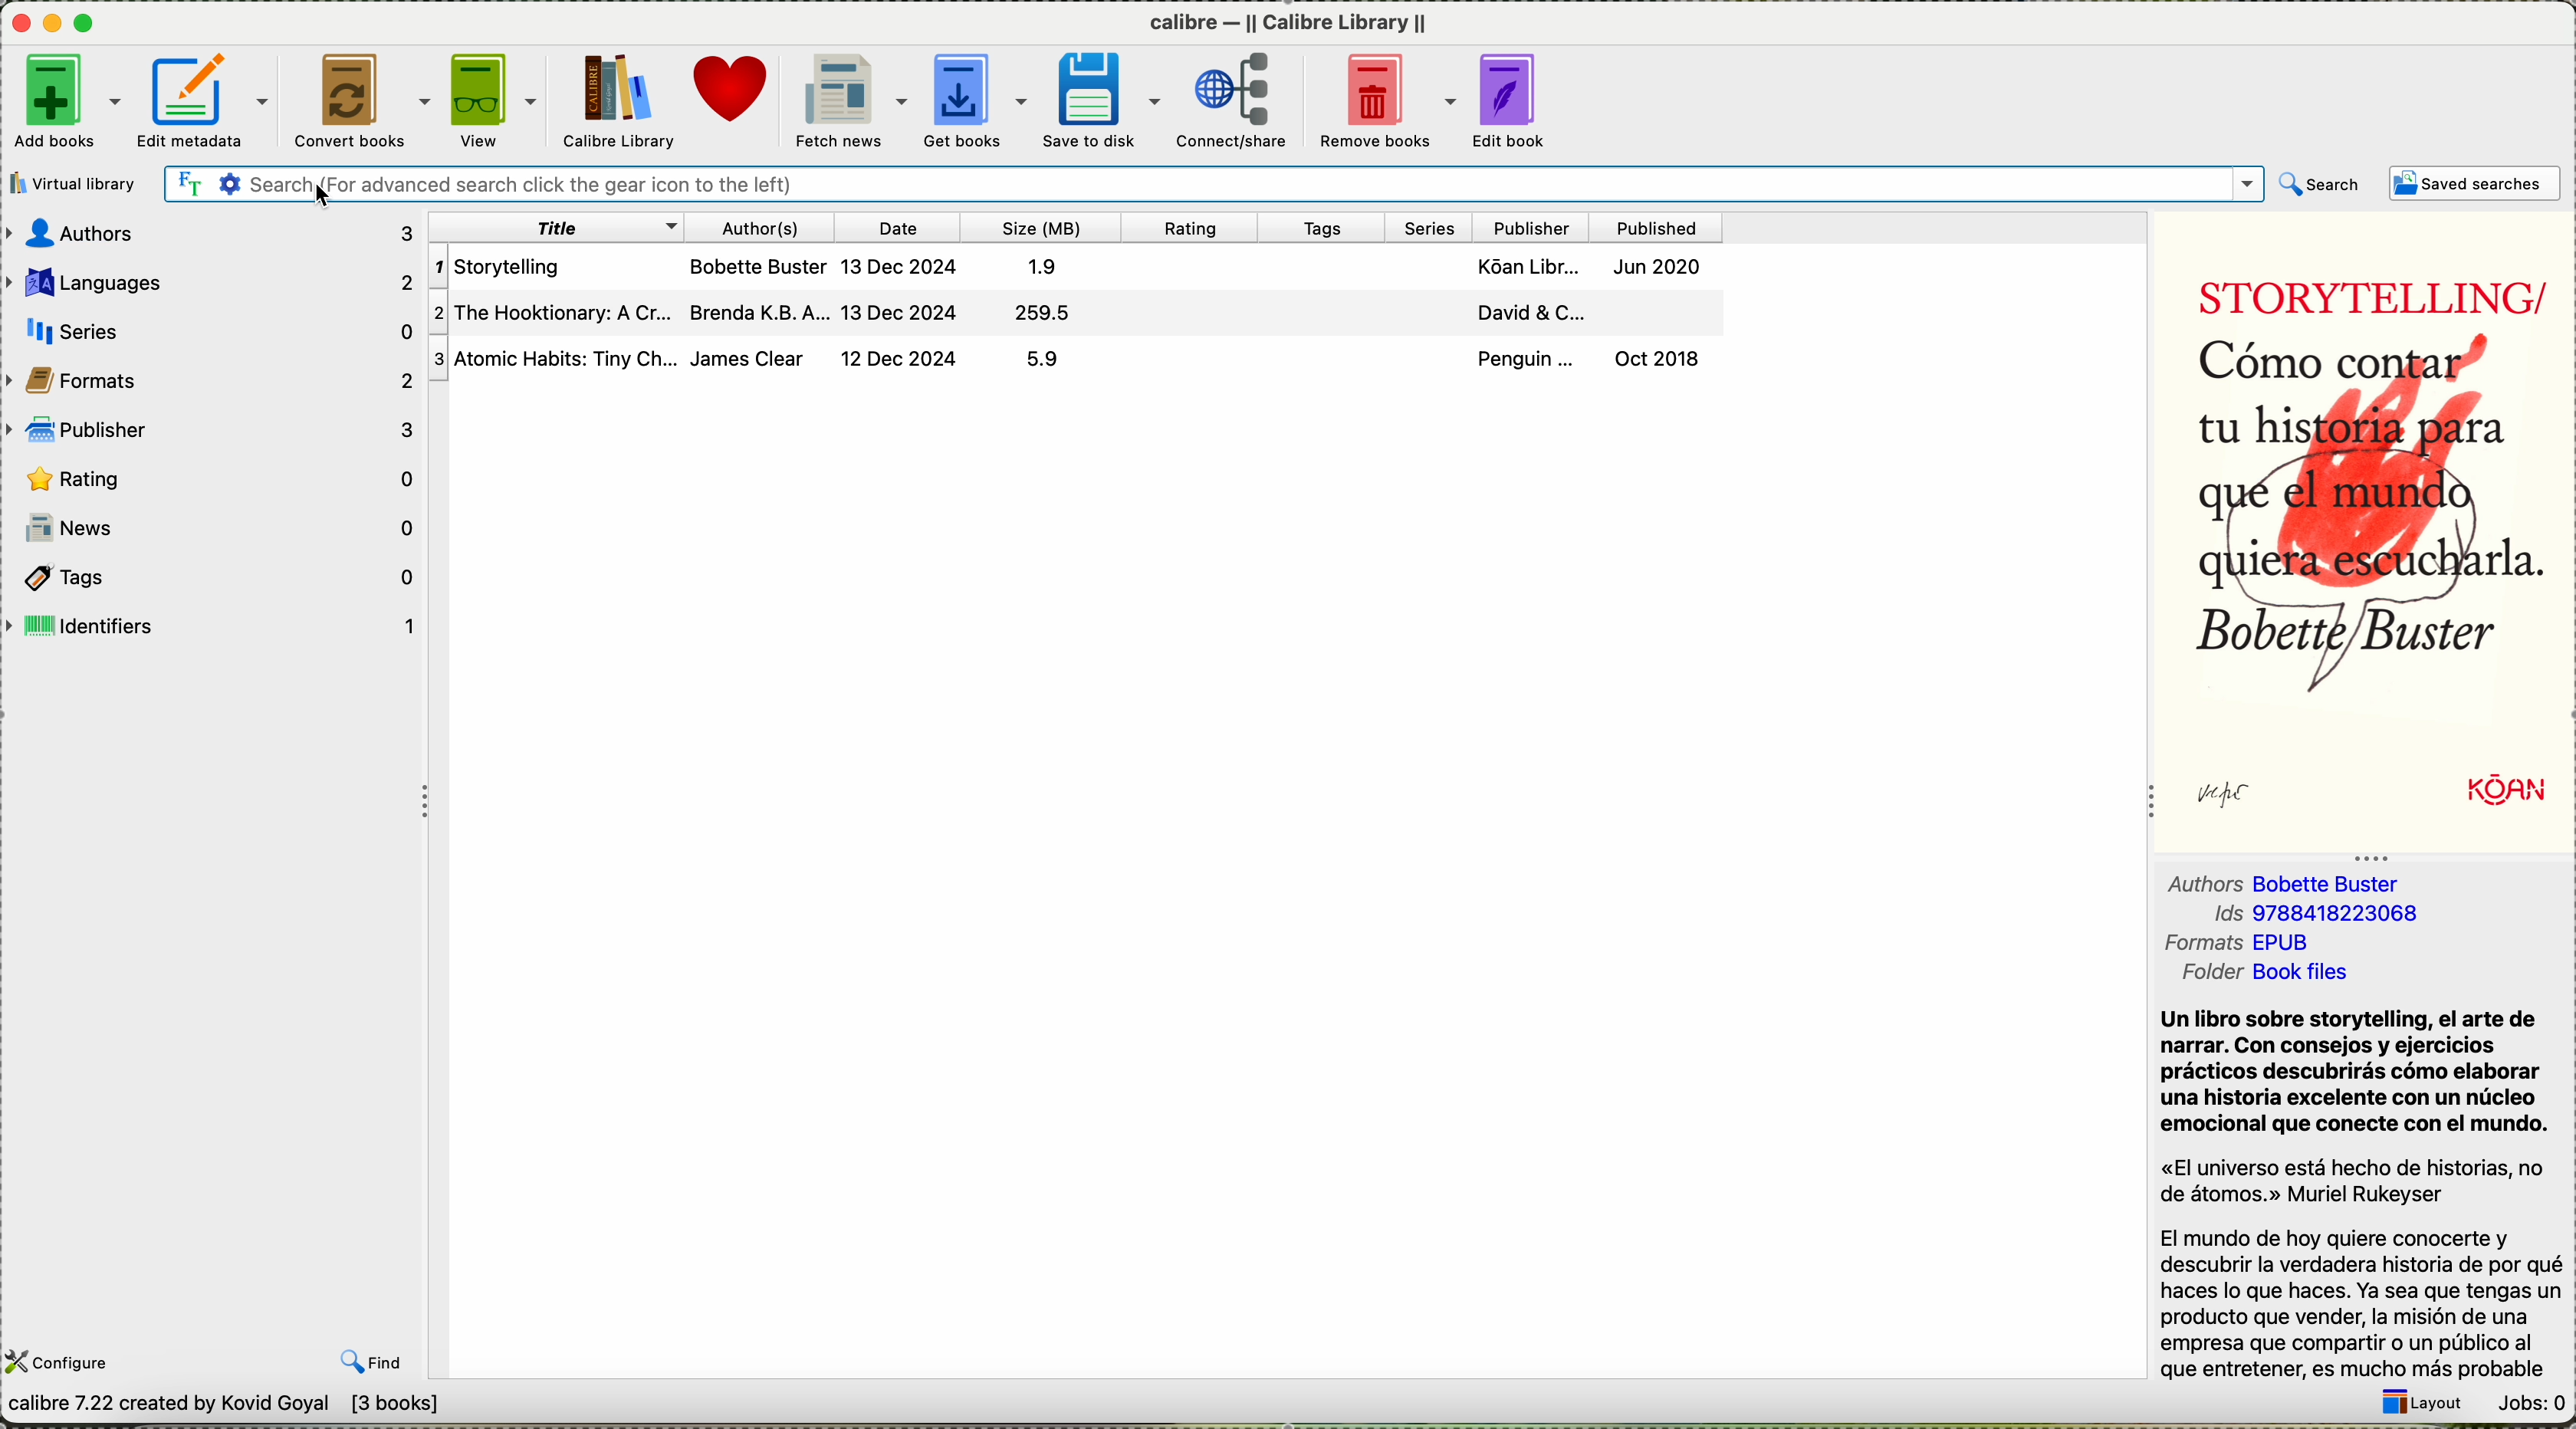 The width and height of the screenshot is (2576, 1429). I want to click on The Hooktionary: A Cr.., so click(556, 312).